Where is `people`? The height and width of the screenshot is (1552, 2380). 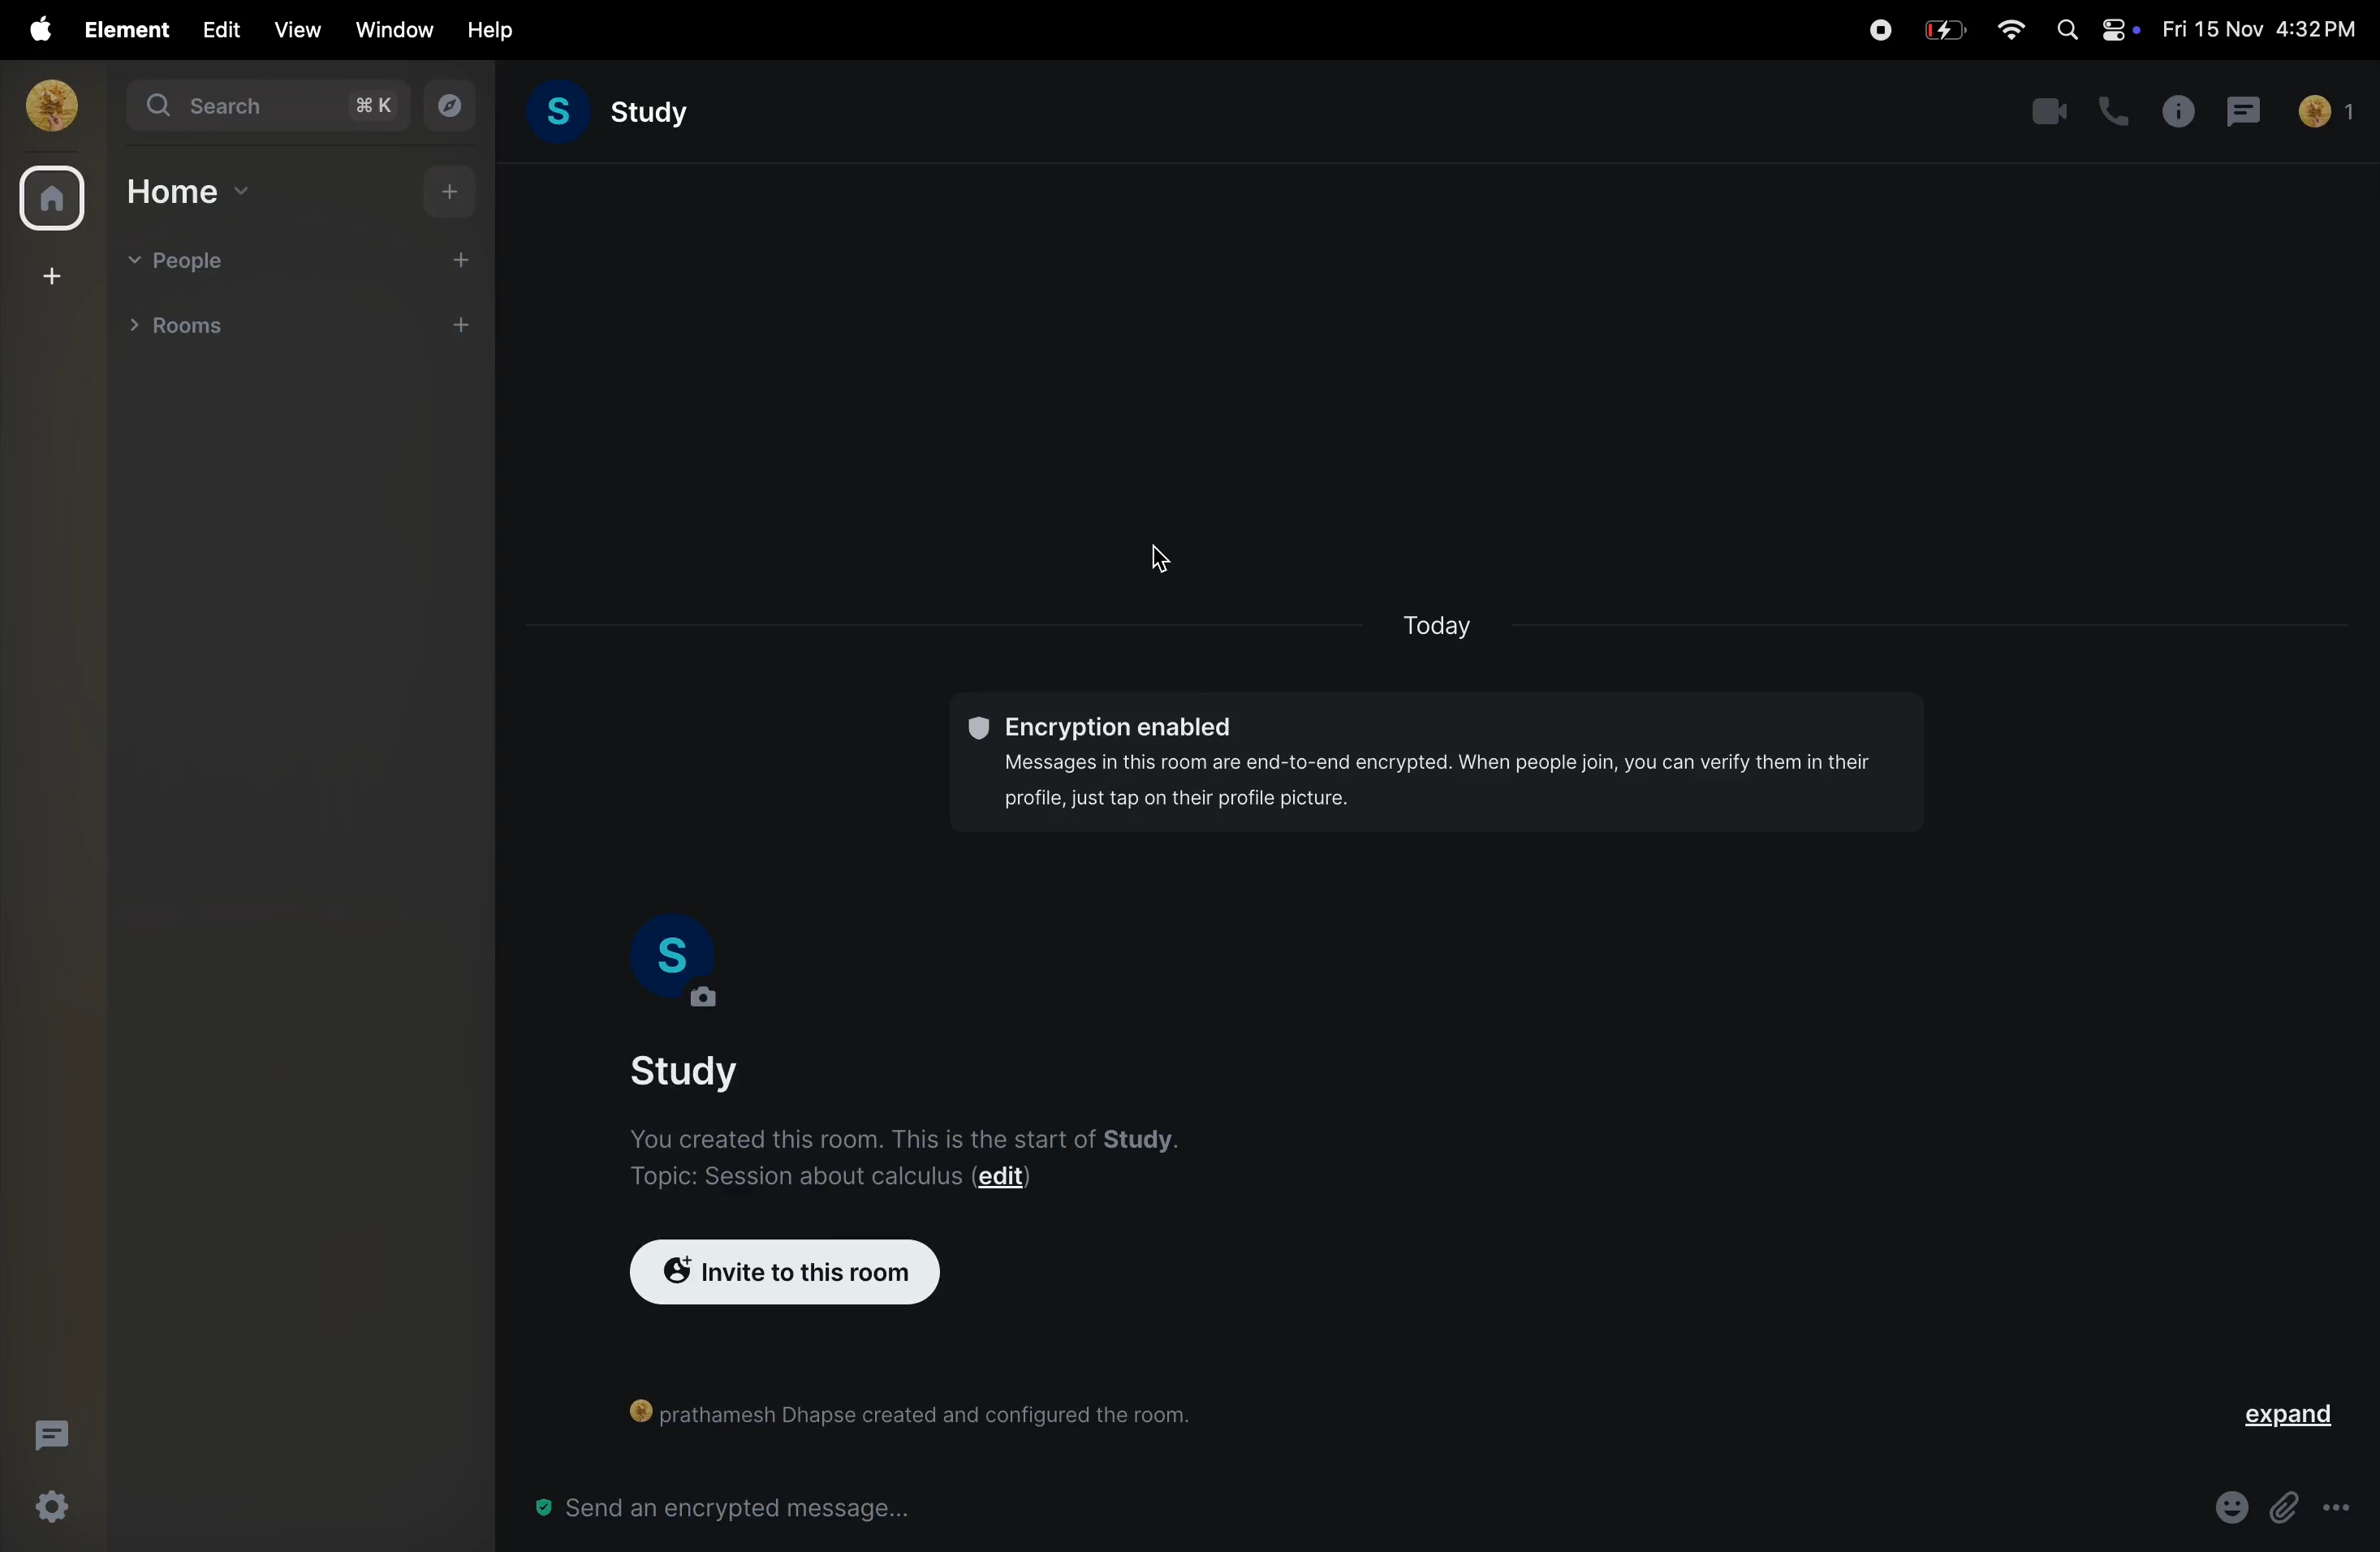 people is located at coordinates (183, 259).